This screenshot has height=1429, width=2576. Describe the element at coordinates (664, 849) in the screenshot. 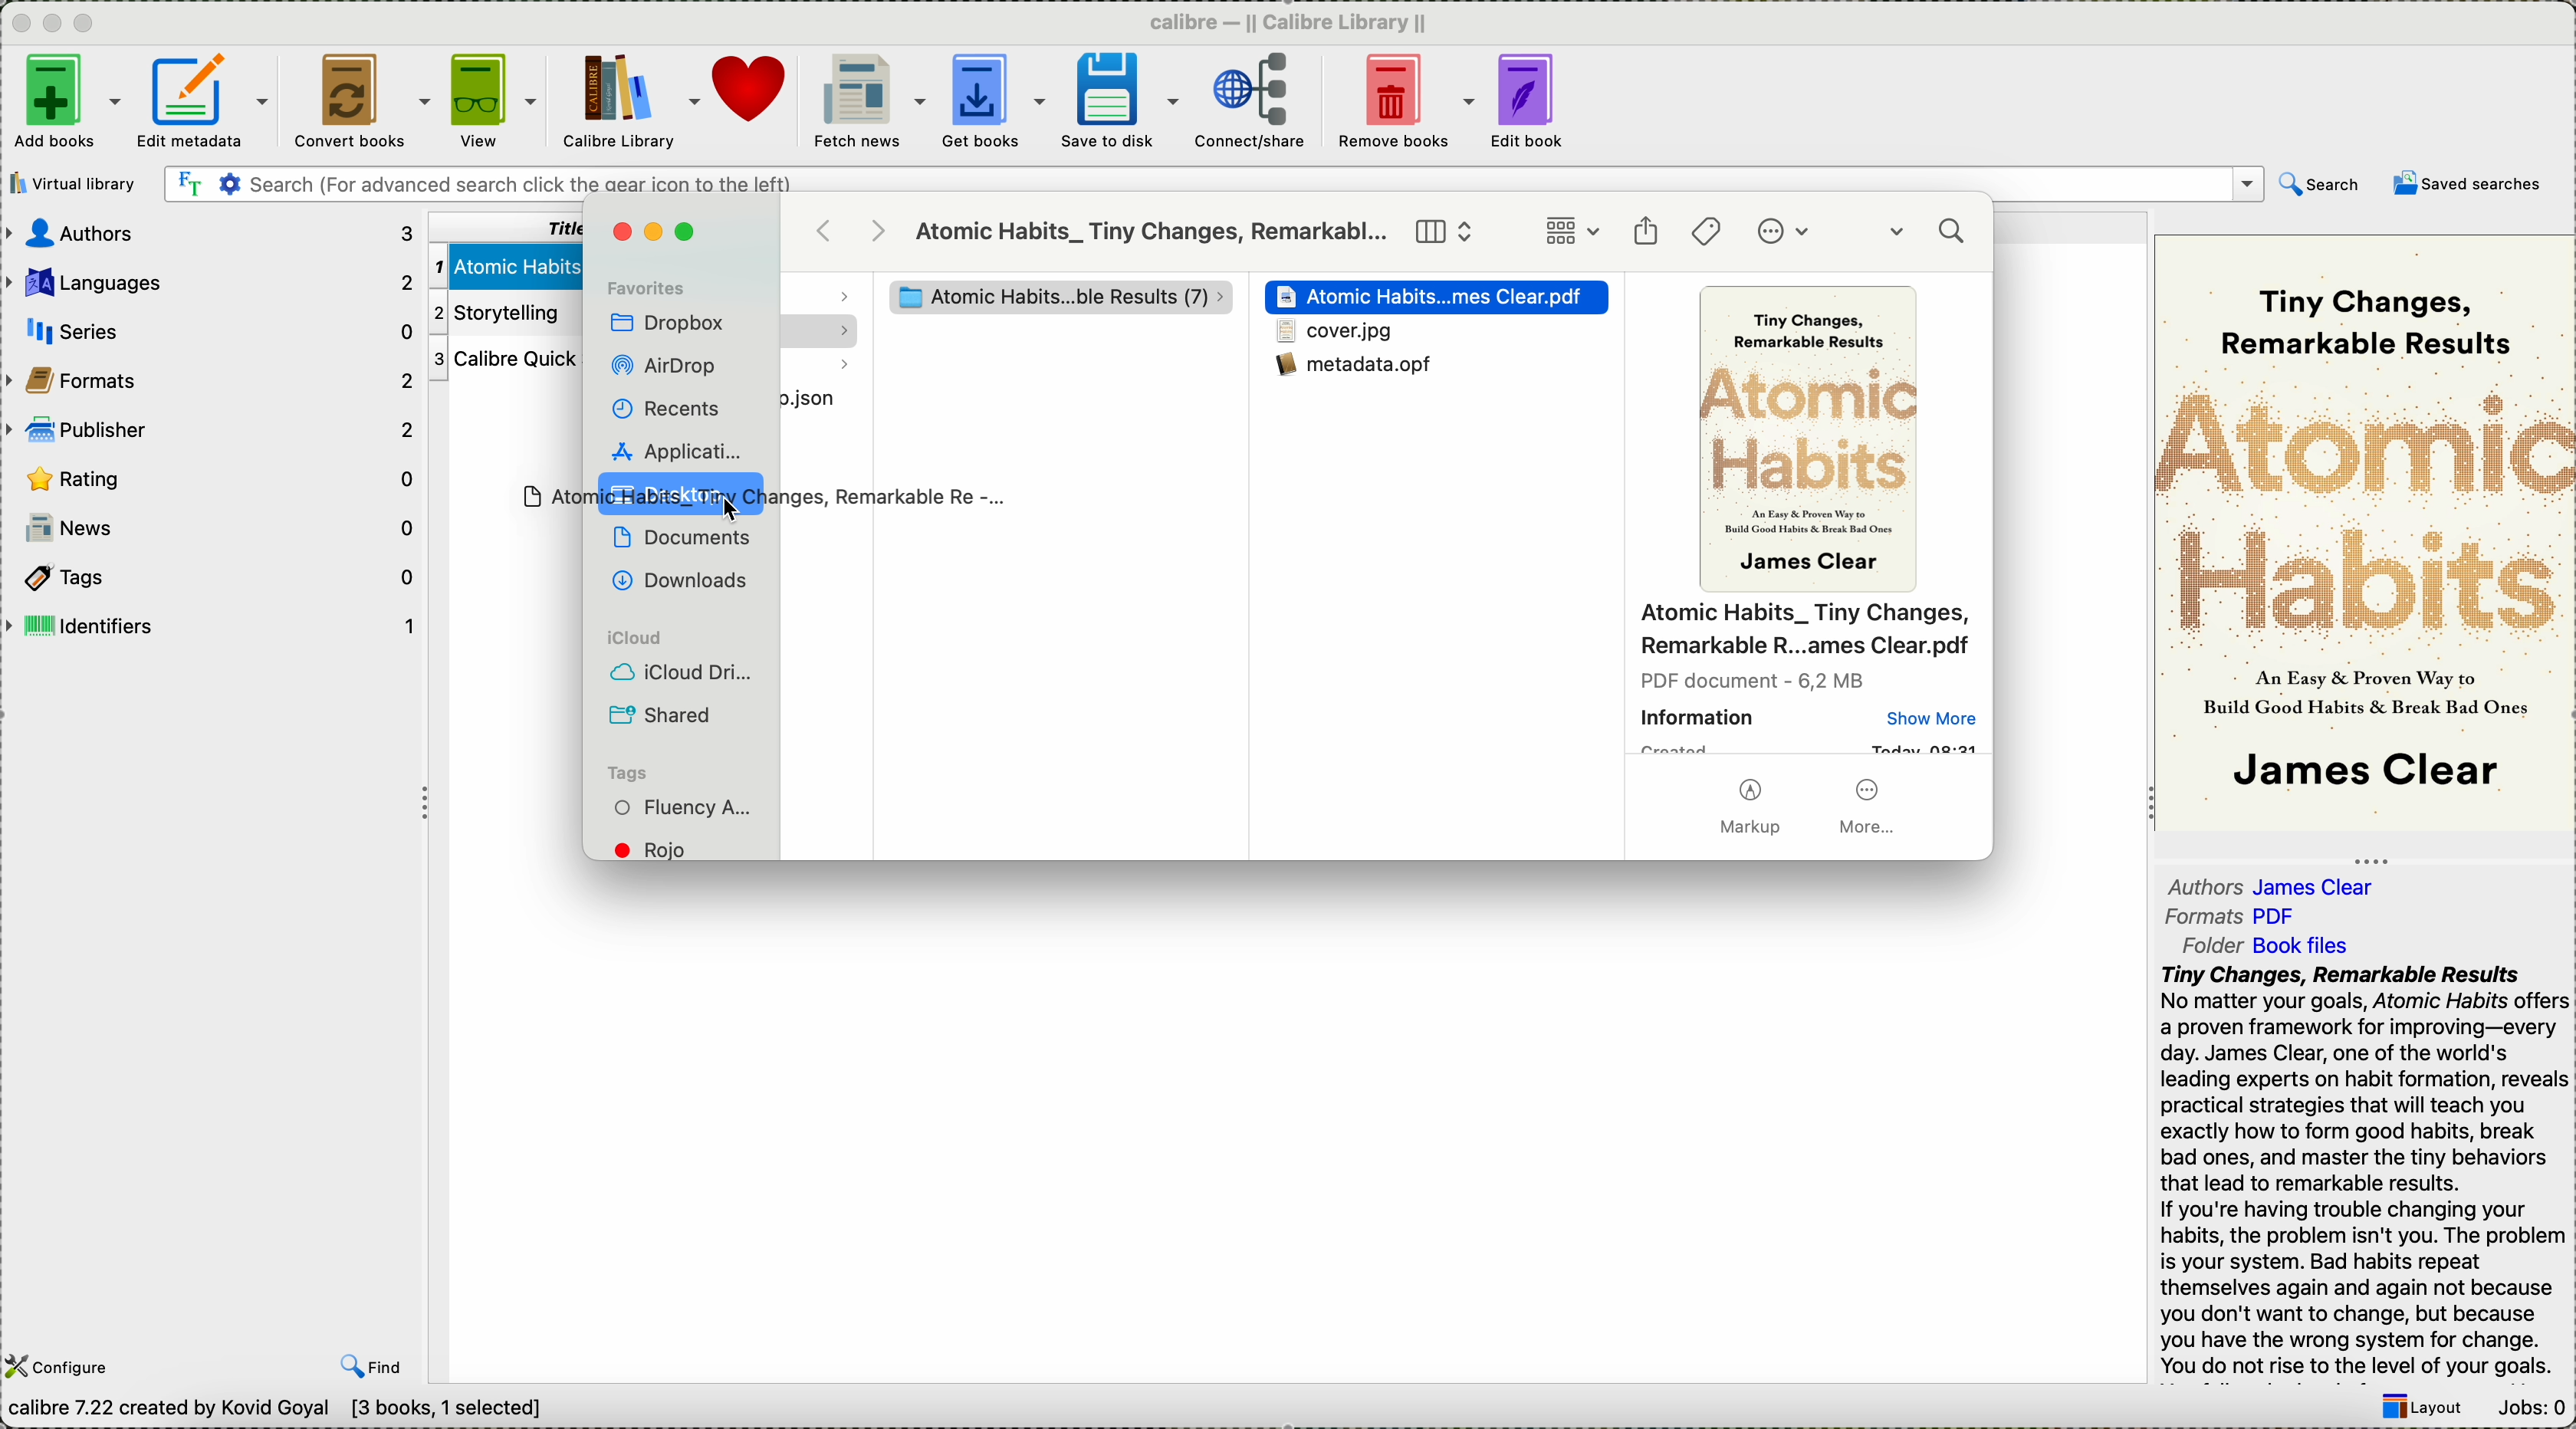

I see `red tag` at that location.